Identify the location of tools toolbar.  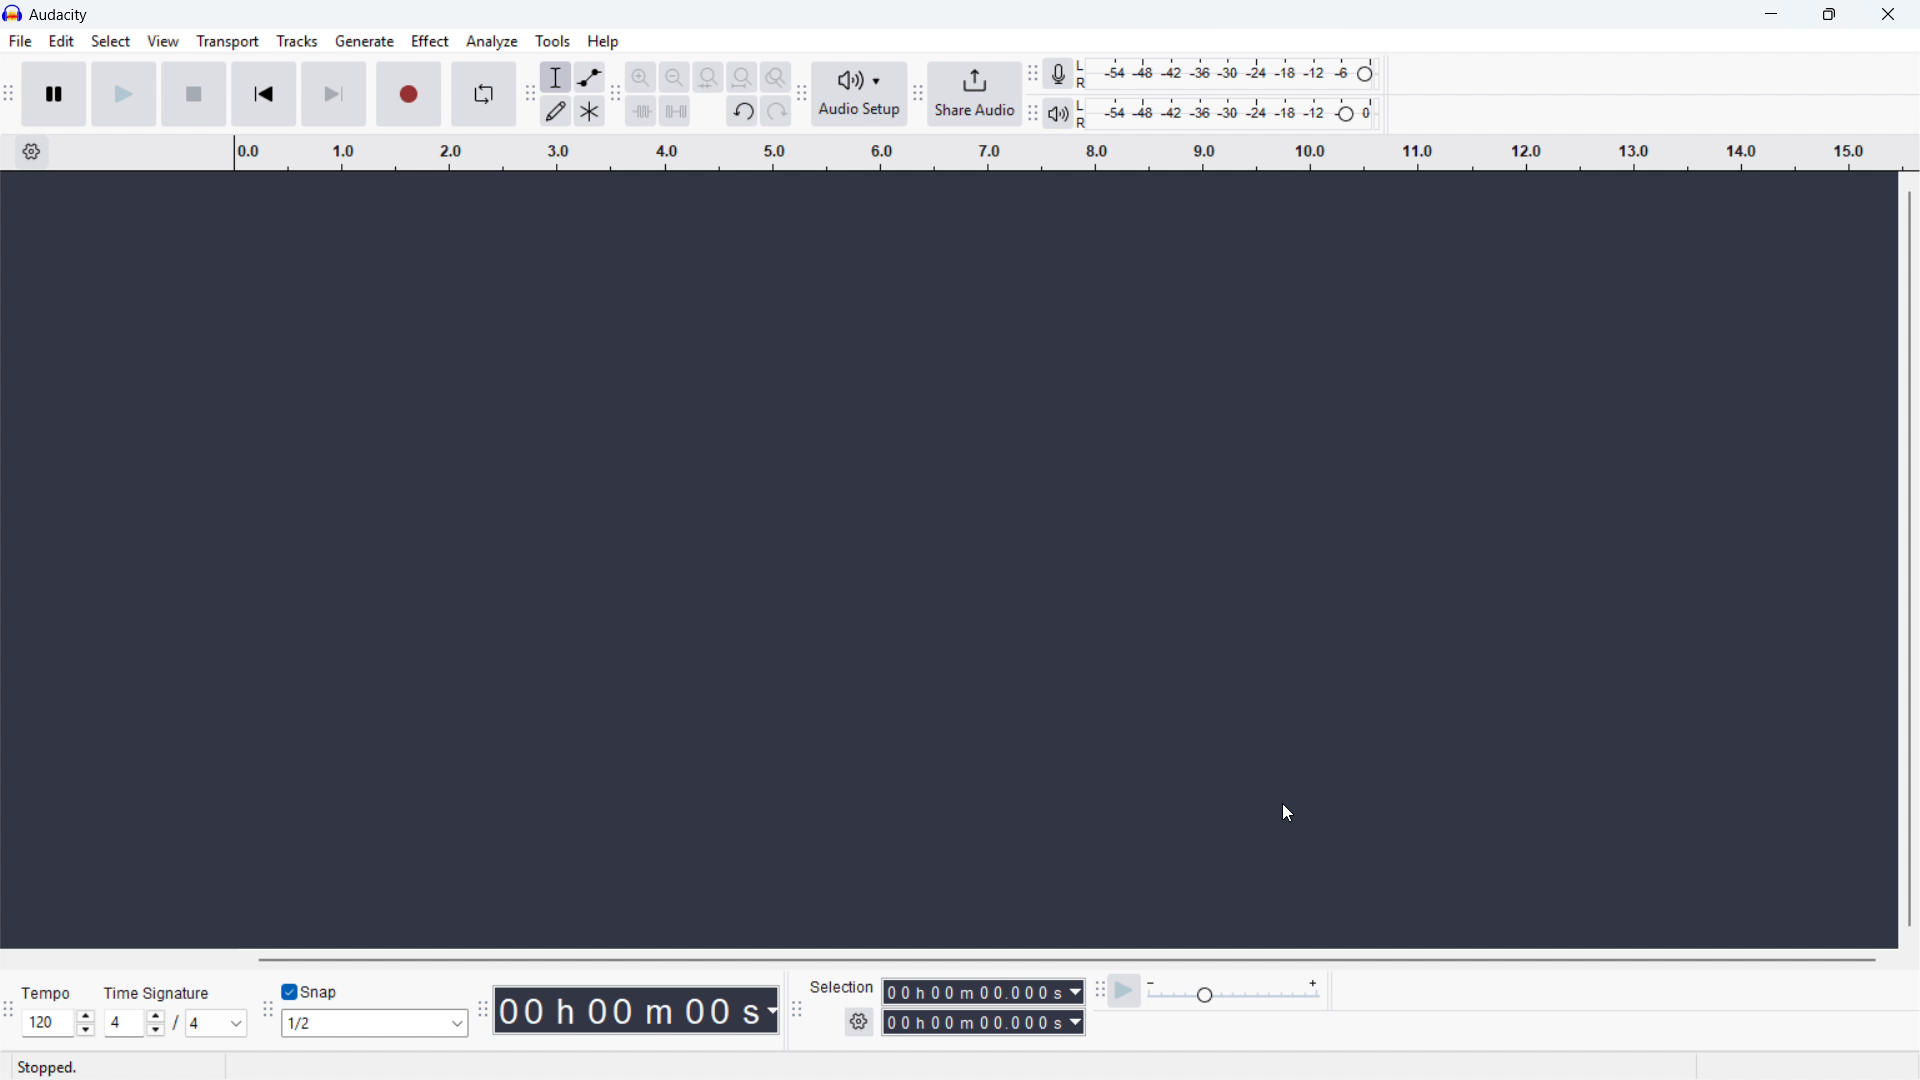
(529, 93).